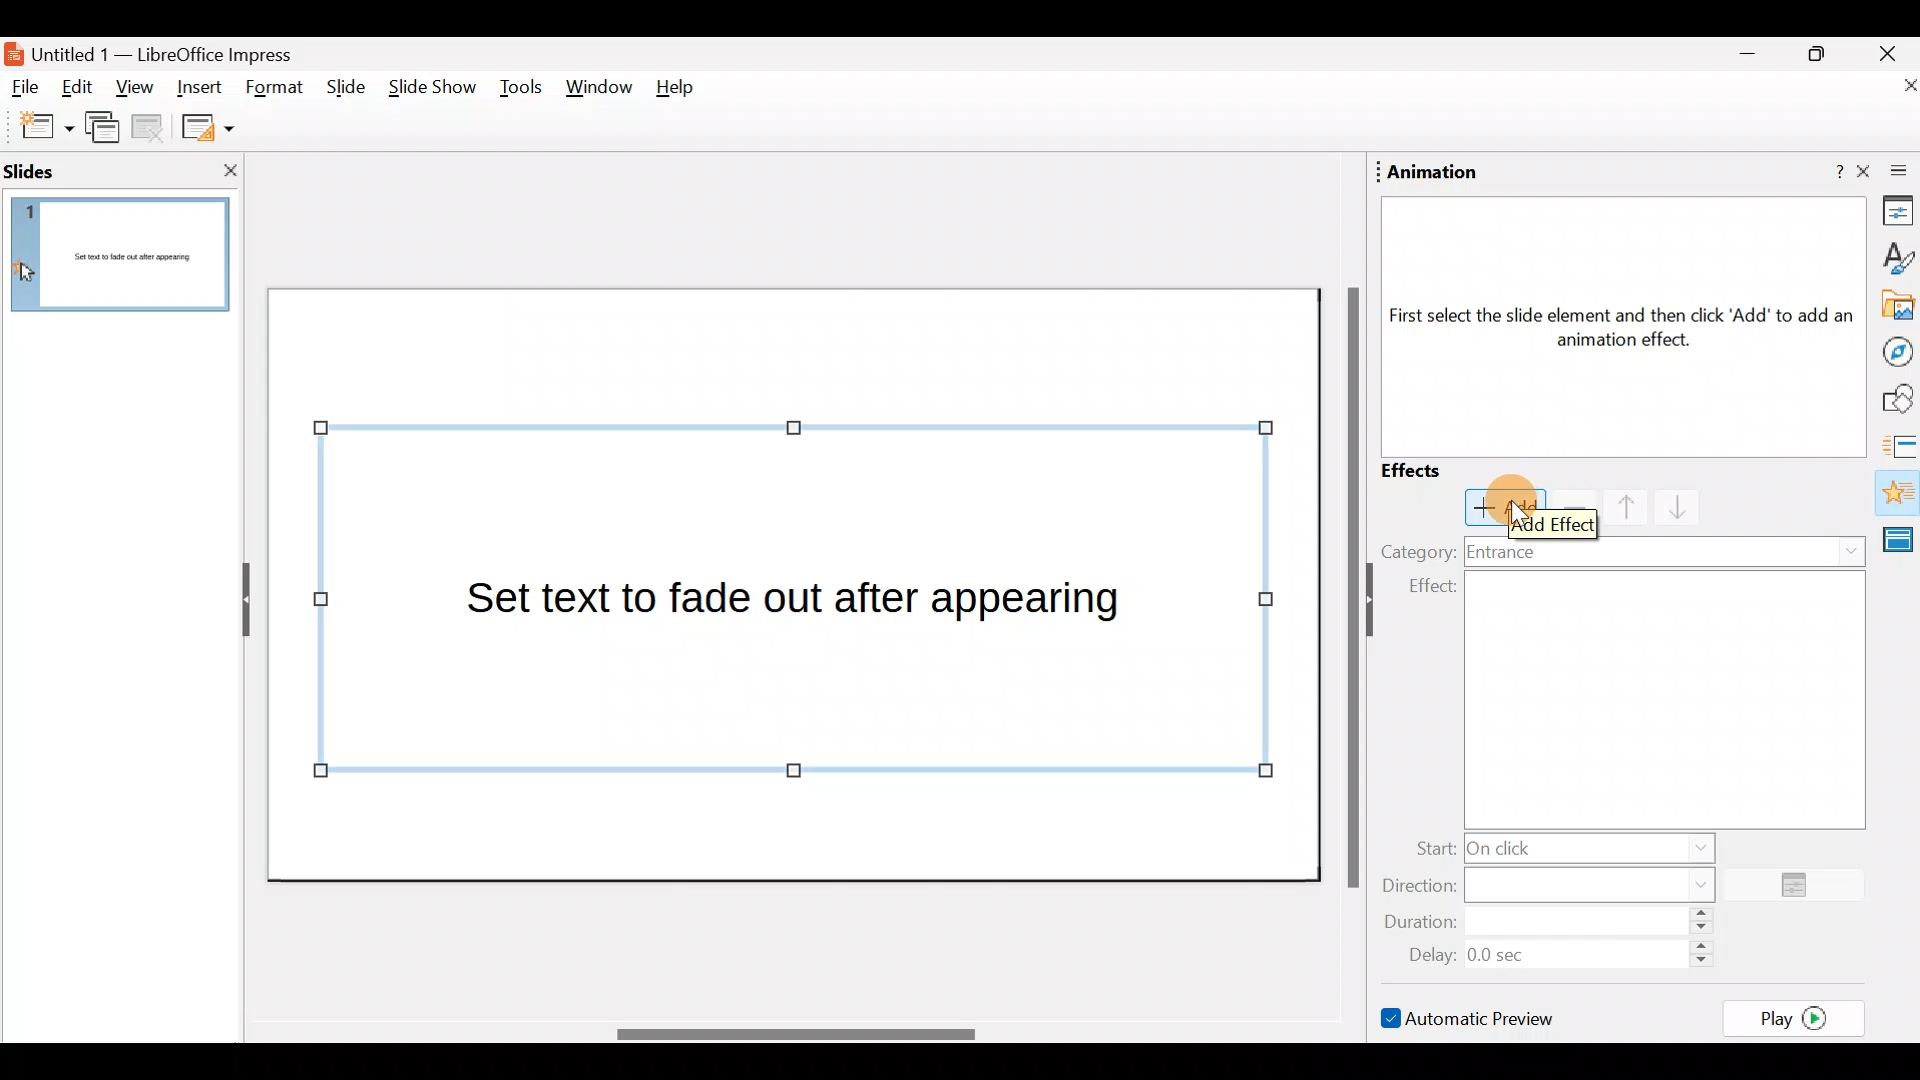 The width and height of the screenshot is (1920, 1080). Describe the element at coordinates (1555, 952) in the screenshot. I see `Delay` at that location.